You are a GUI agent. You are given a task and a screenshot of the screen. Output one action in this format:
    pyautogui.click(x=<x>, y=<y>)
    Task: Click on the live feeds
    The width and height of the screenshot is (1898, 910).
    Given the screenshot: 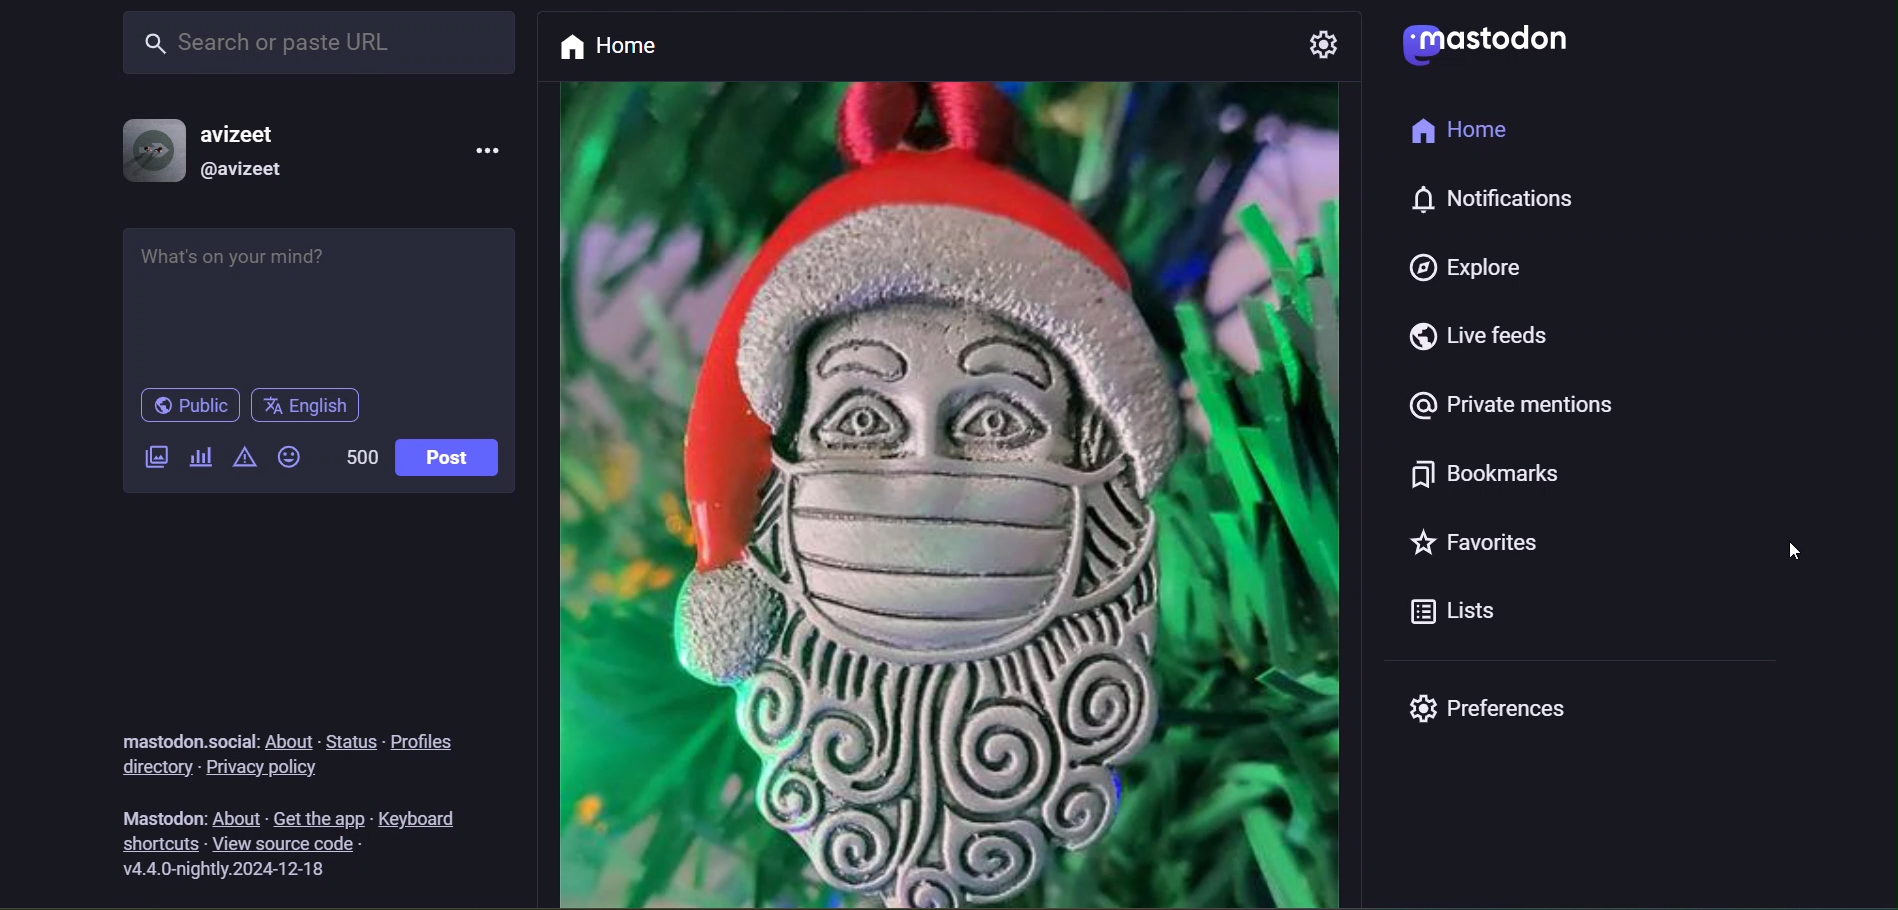 What is the action you would take?
    pyautogui.click(x=1480, y=338)
    